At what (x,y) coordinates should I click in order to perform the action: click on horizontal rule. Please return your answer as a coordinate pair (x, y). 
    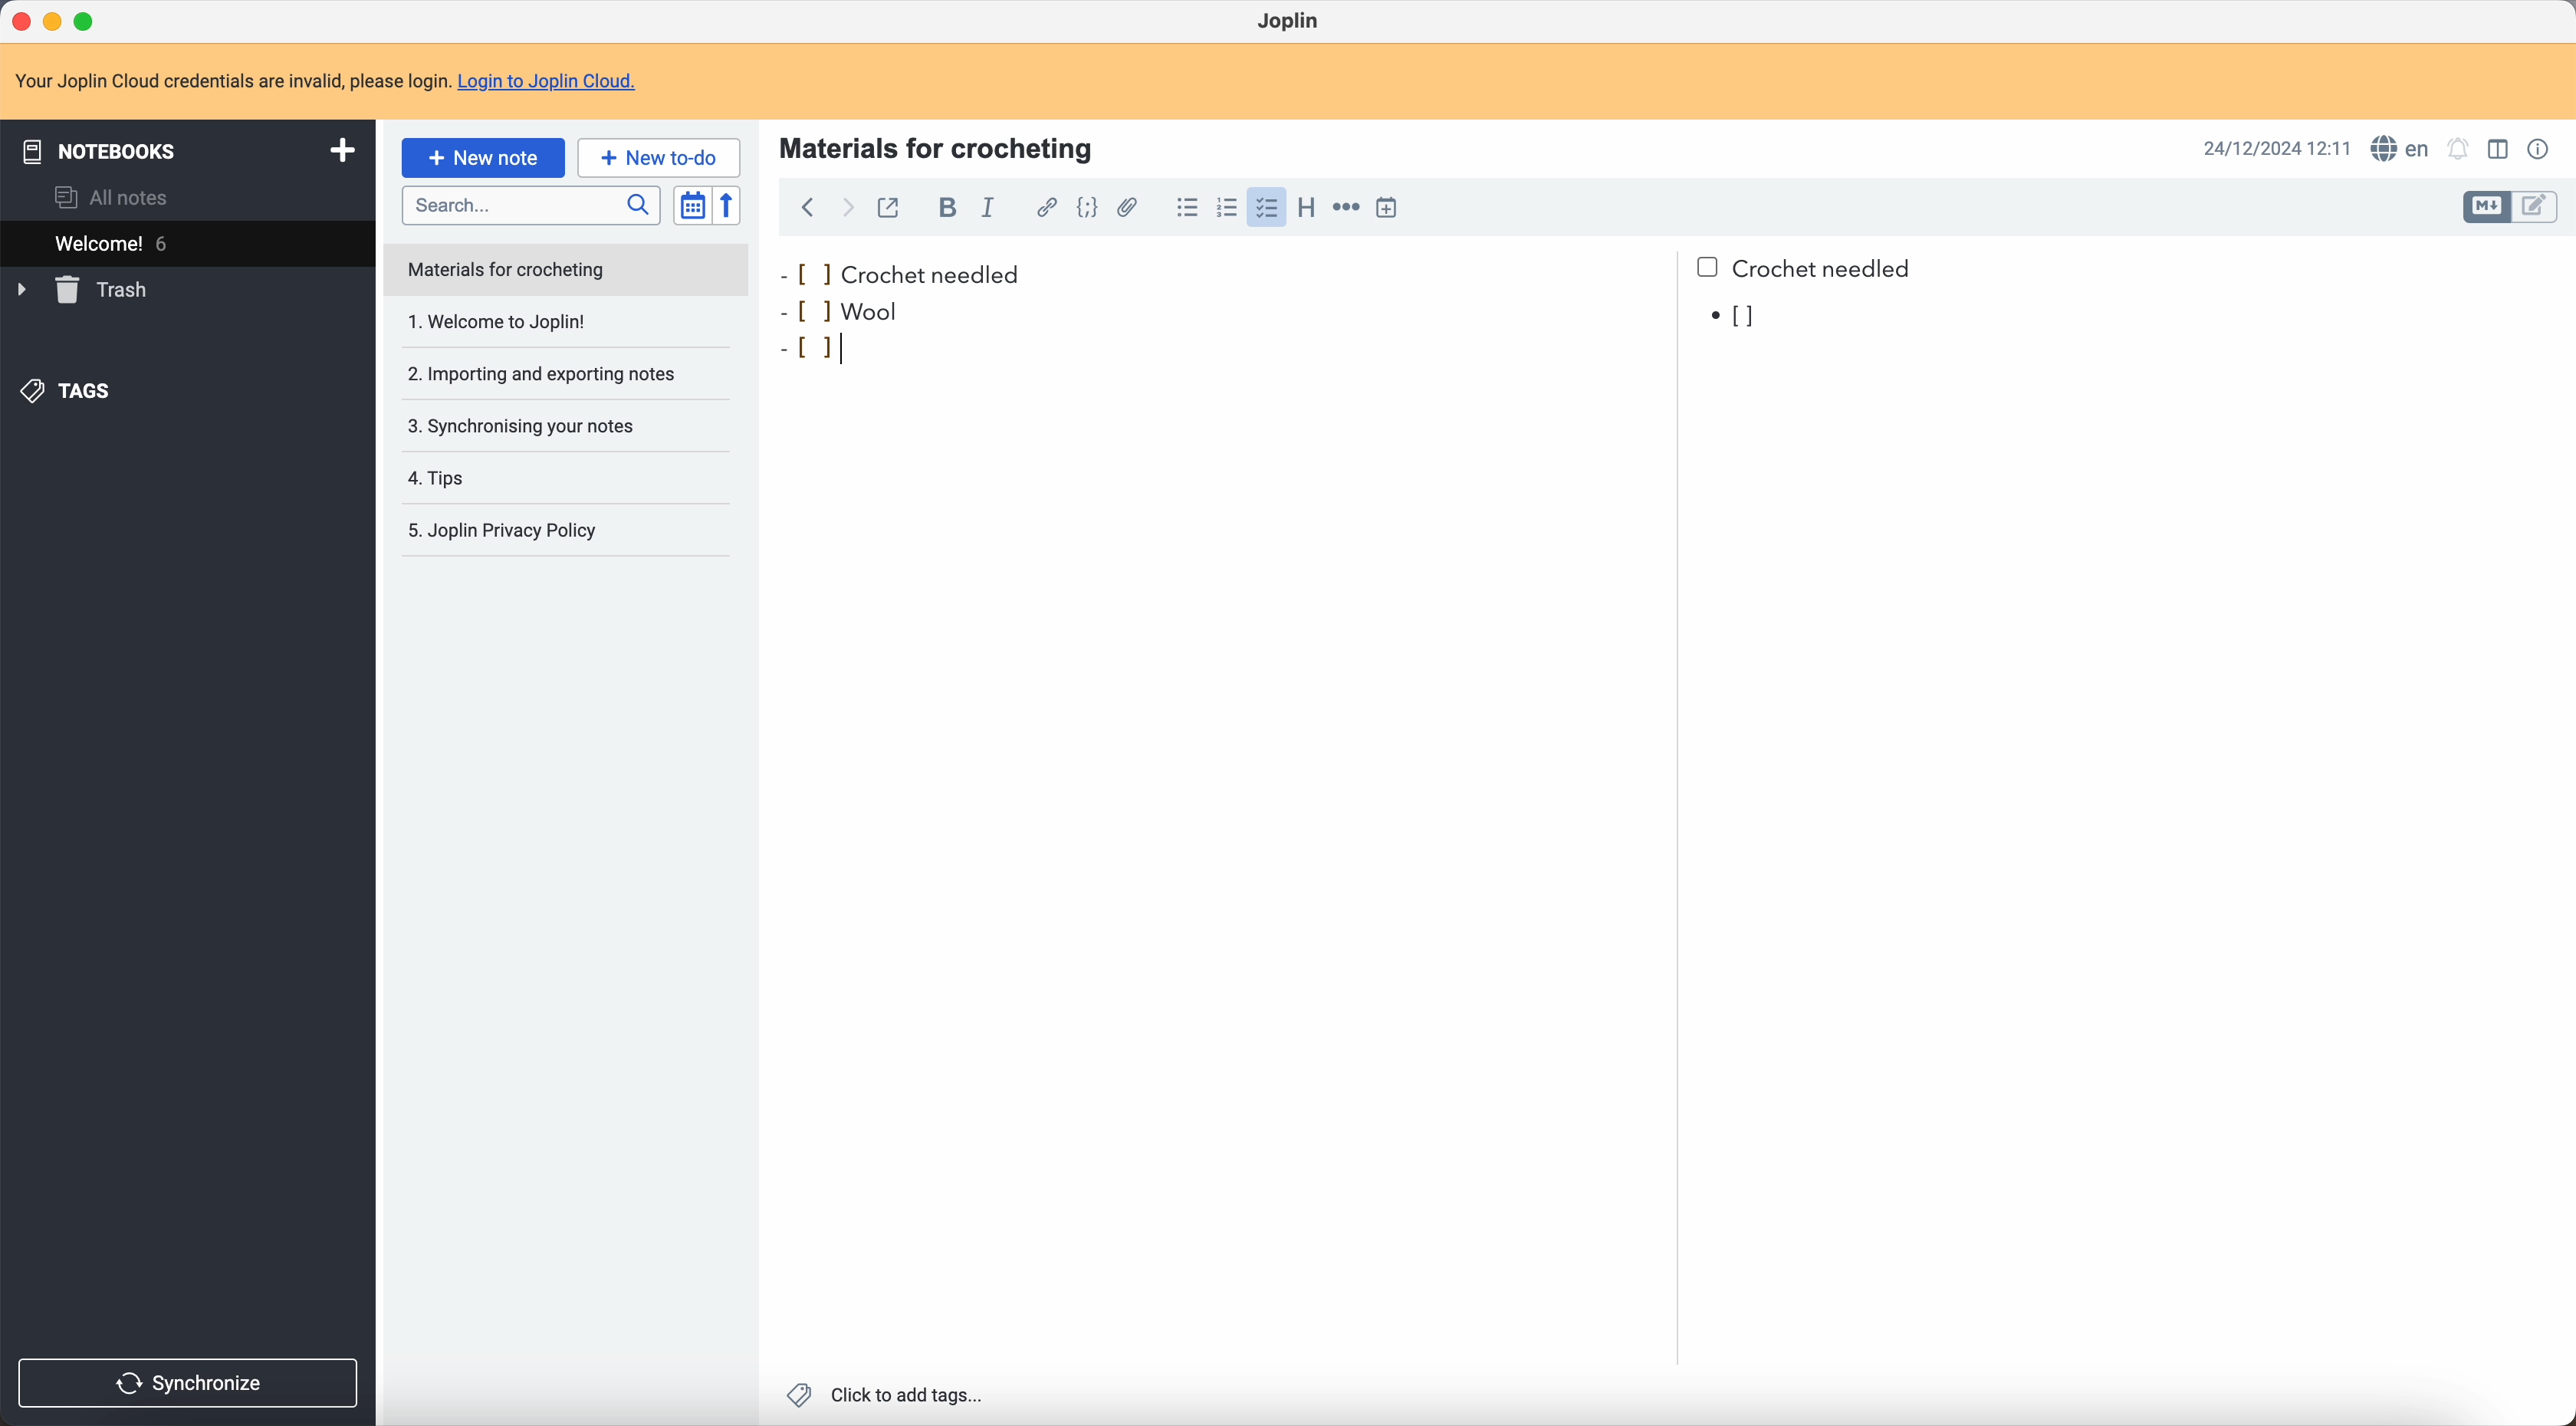
    Looking at the image, I should click on (1345, 211).